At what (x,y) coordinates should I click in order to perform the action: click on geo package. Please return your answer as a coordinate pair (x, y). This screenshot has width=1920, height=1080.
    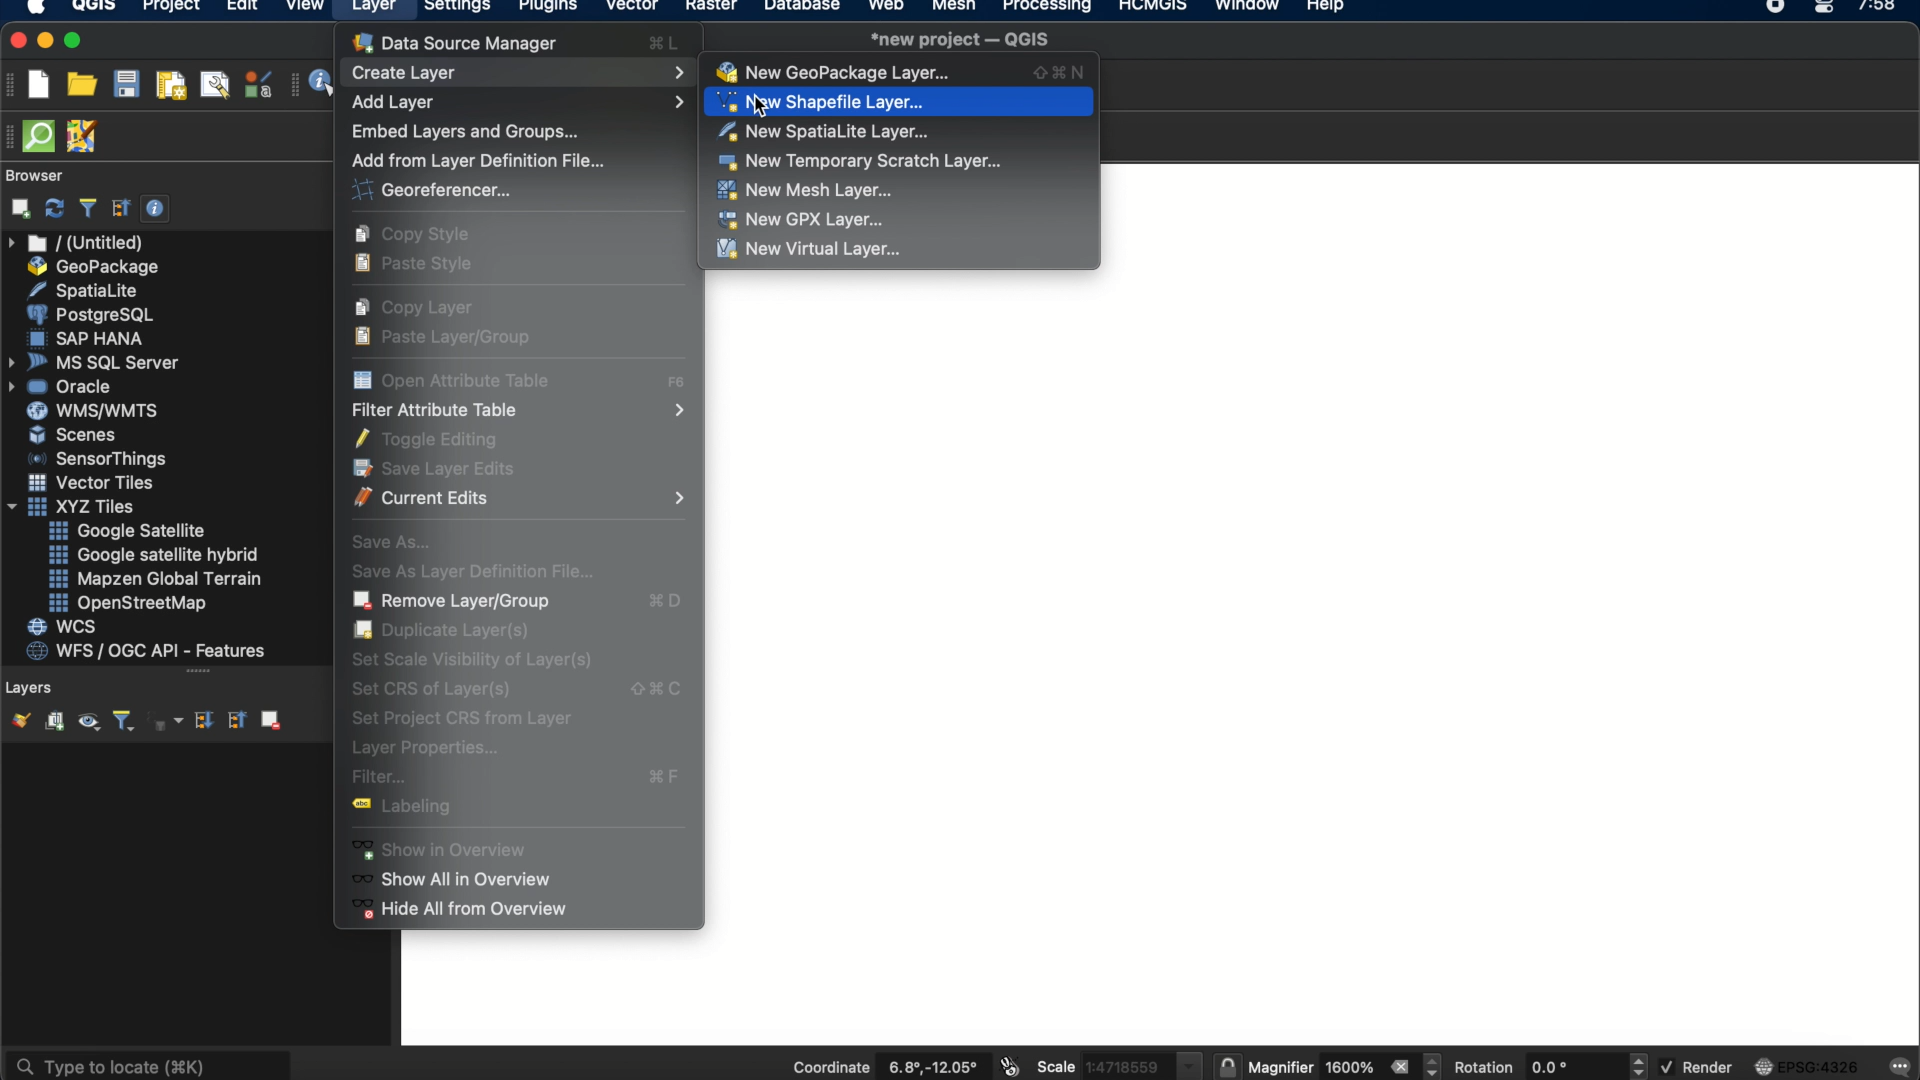
    Looking at the image, I should click on (91, 268).